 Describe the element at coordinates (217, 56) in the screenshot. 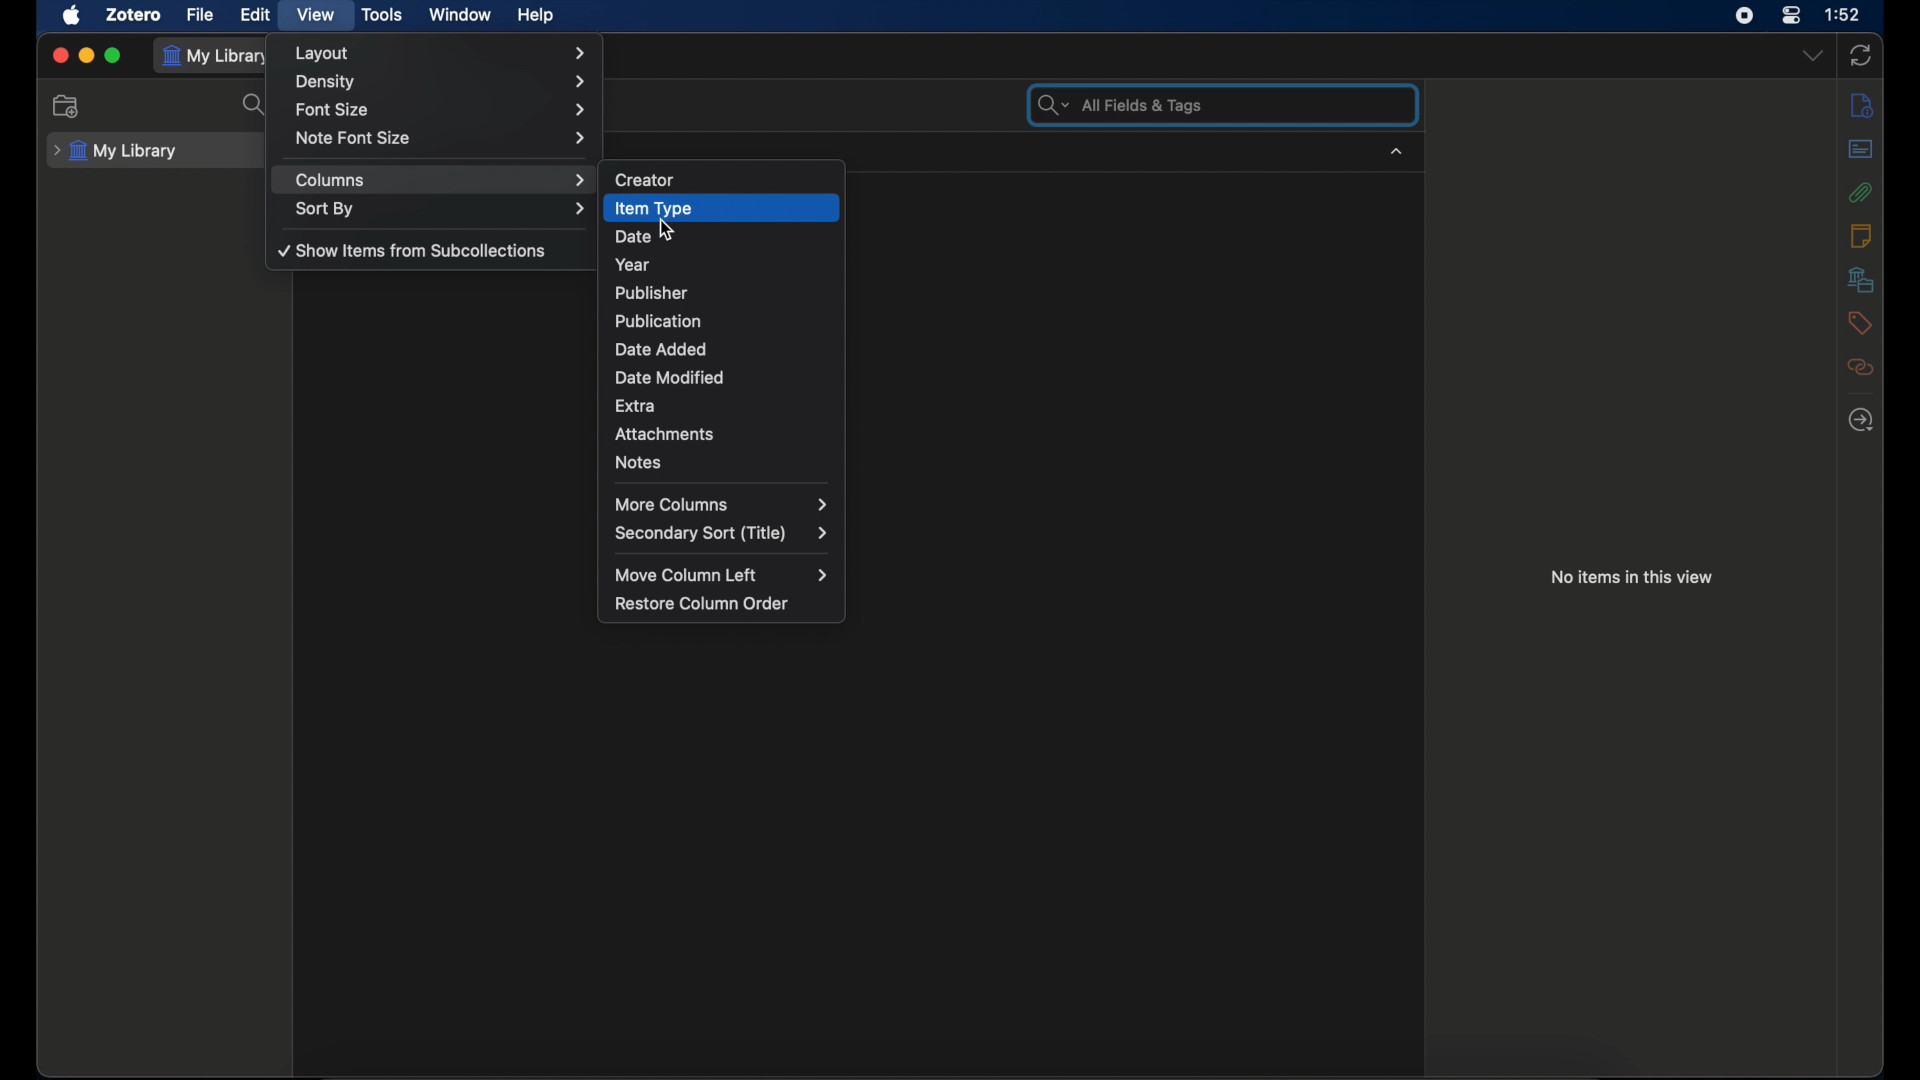

I see `my library` at that location.